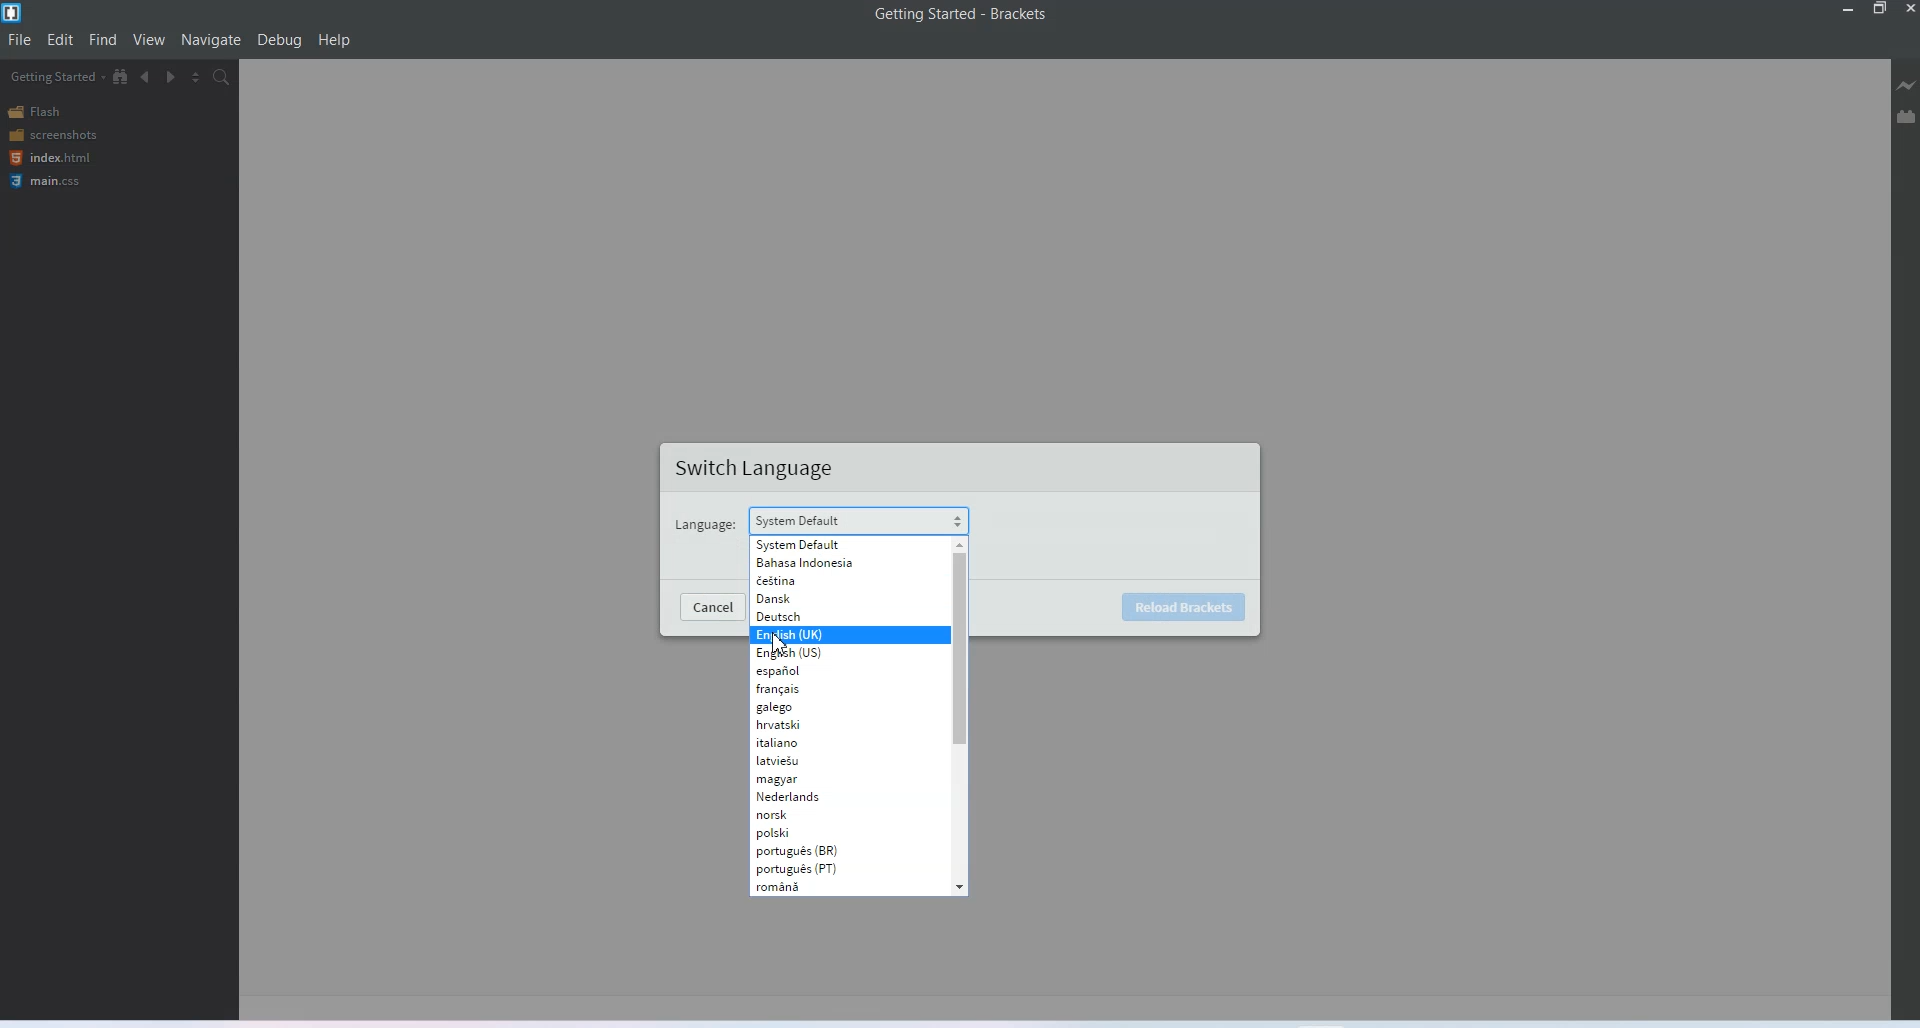 The image size is (1920, 1028). What do you see at coordinates (807, 868) in the screenshot?
I see `Portugues pt` at bounding box center [807, 868].